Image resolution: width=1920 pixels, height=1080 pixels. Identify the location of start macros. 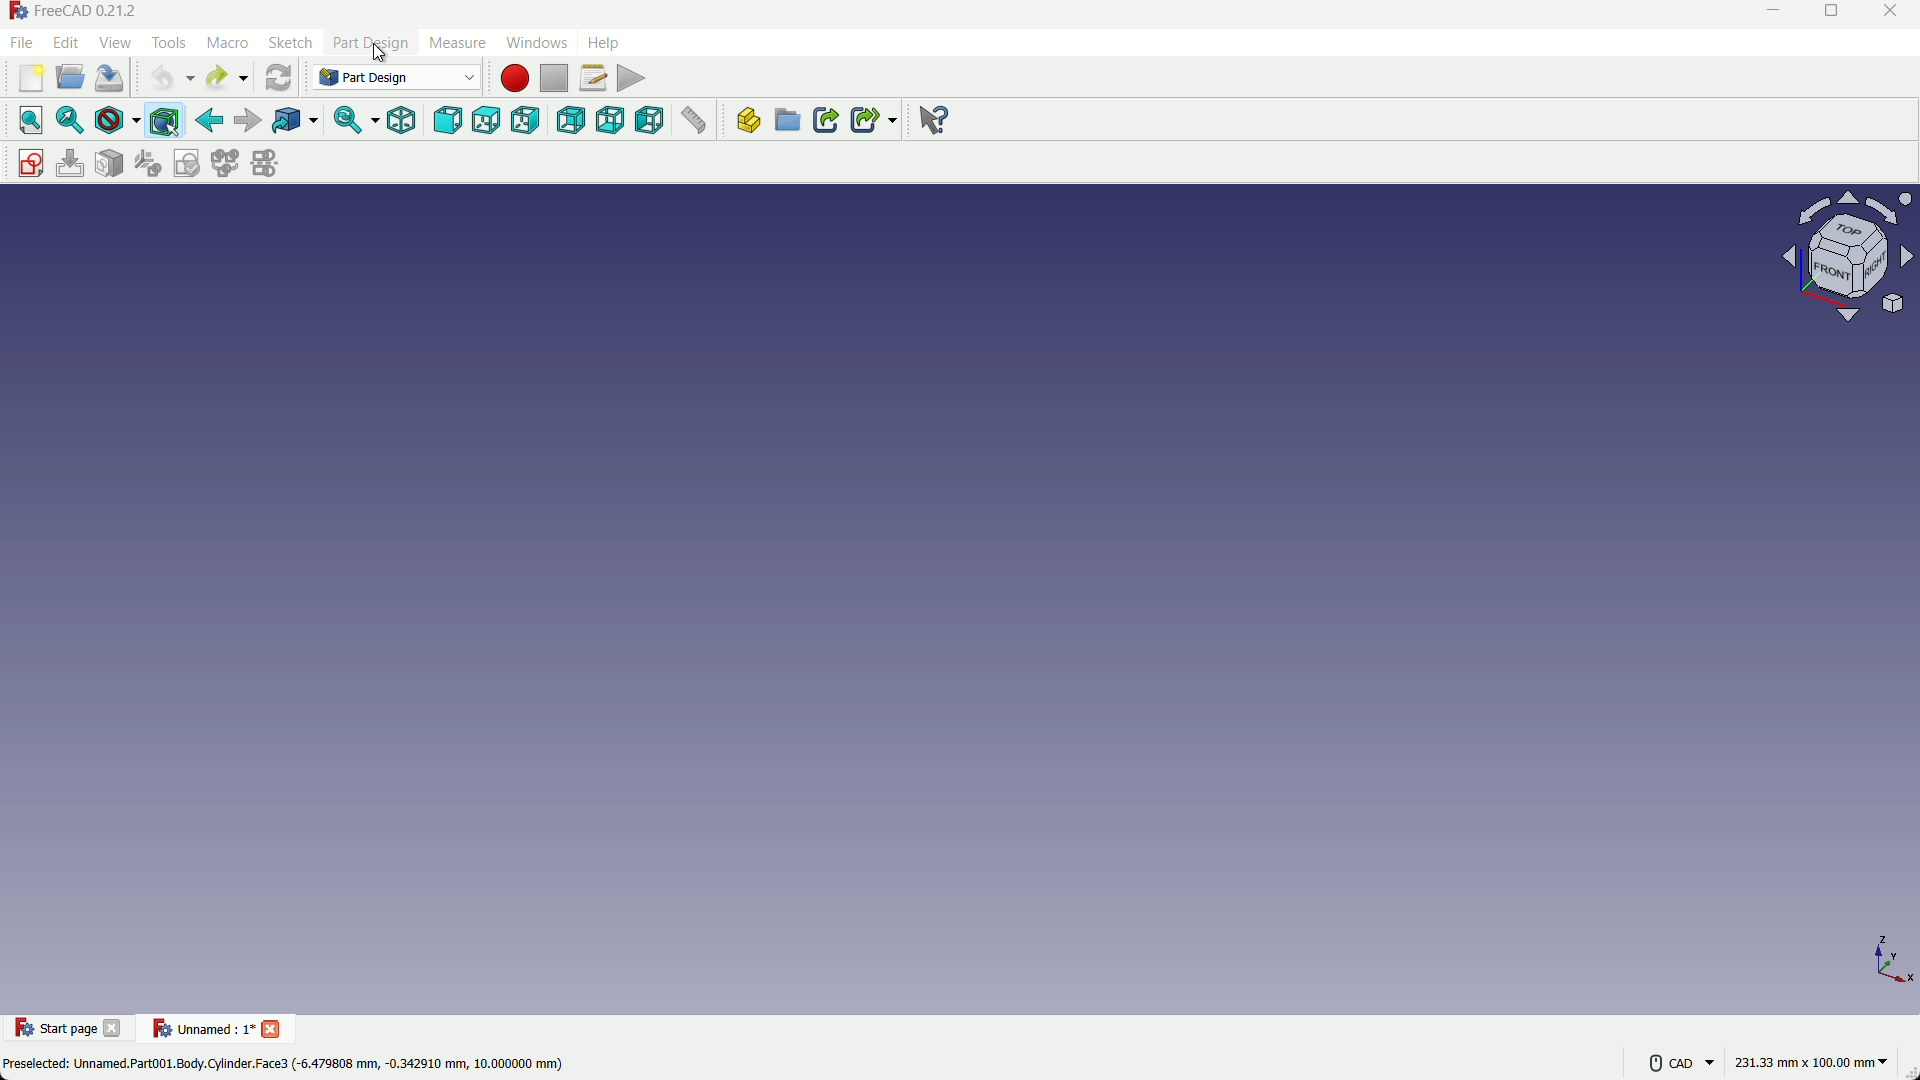
(516, 79).